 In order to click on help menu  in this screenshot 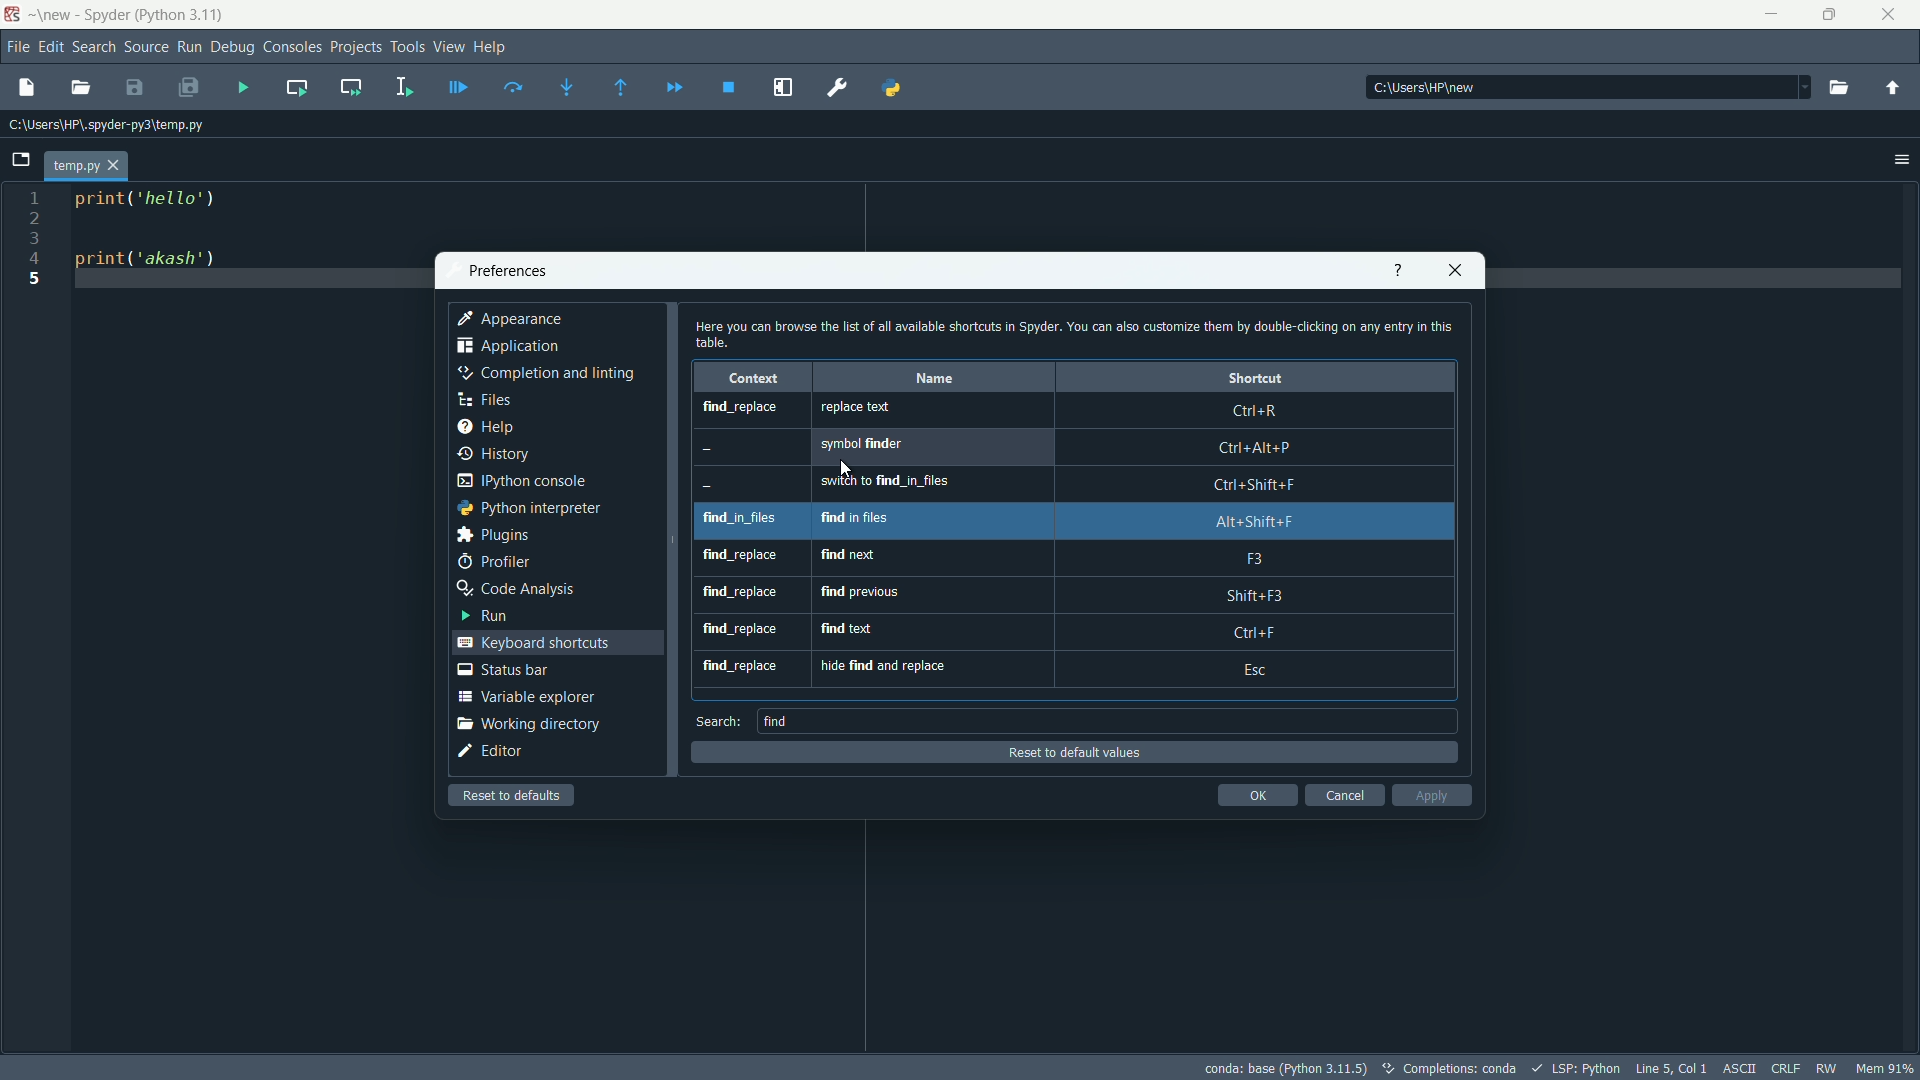, I will do `click(498, 44)`.